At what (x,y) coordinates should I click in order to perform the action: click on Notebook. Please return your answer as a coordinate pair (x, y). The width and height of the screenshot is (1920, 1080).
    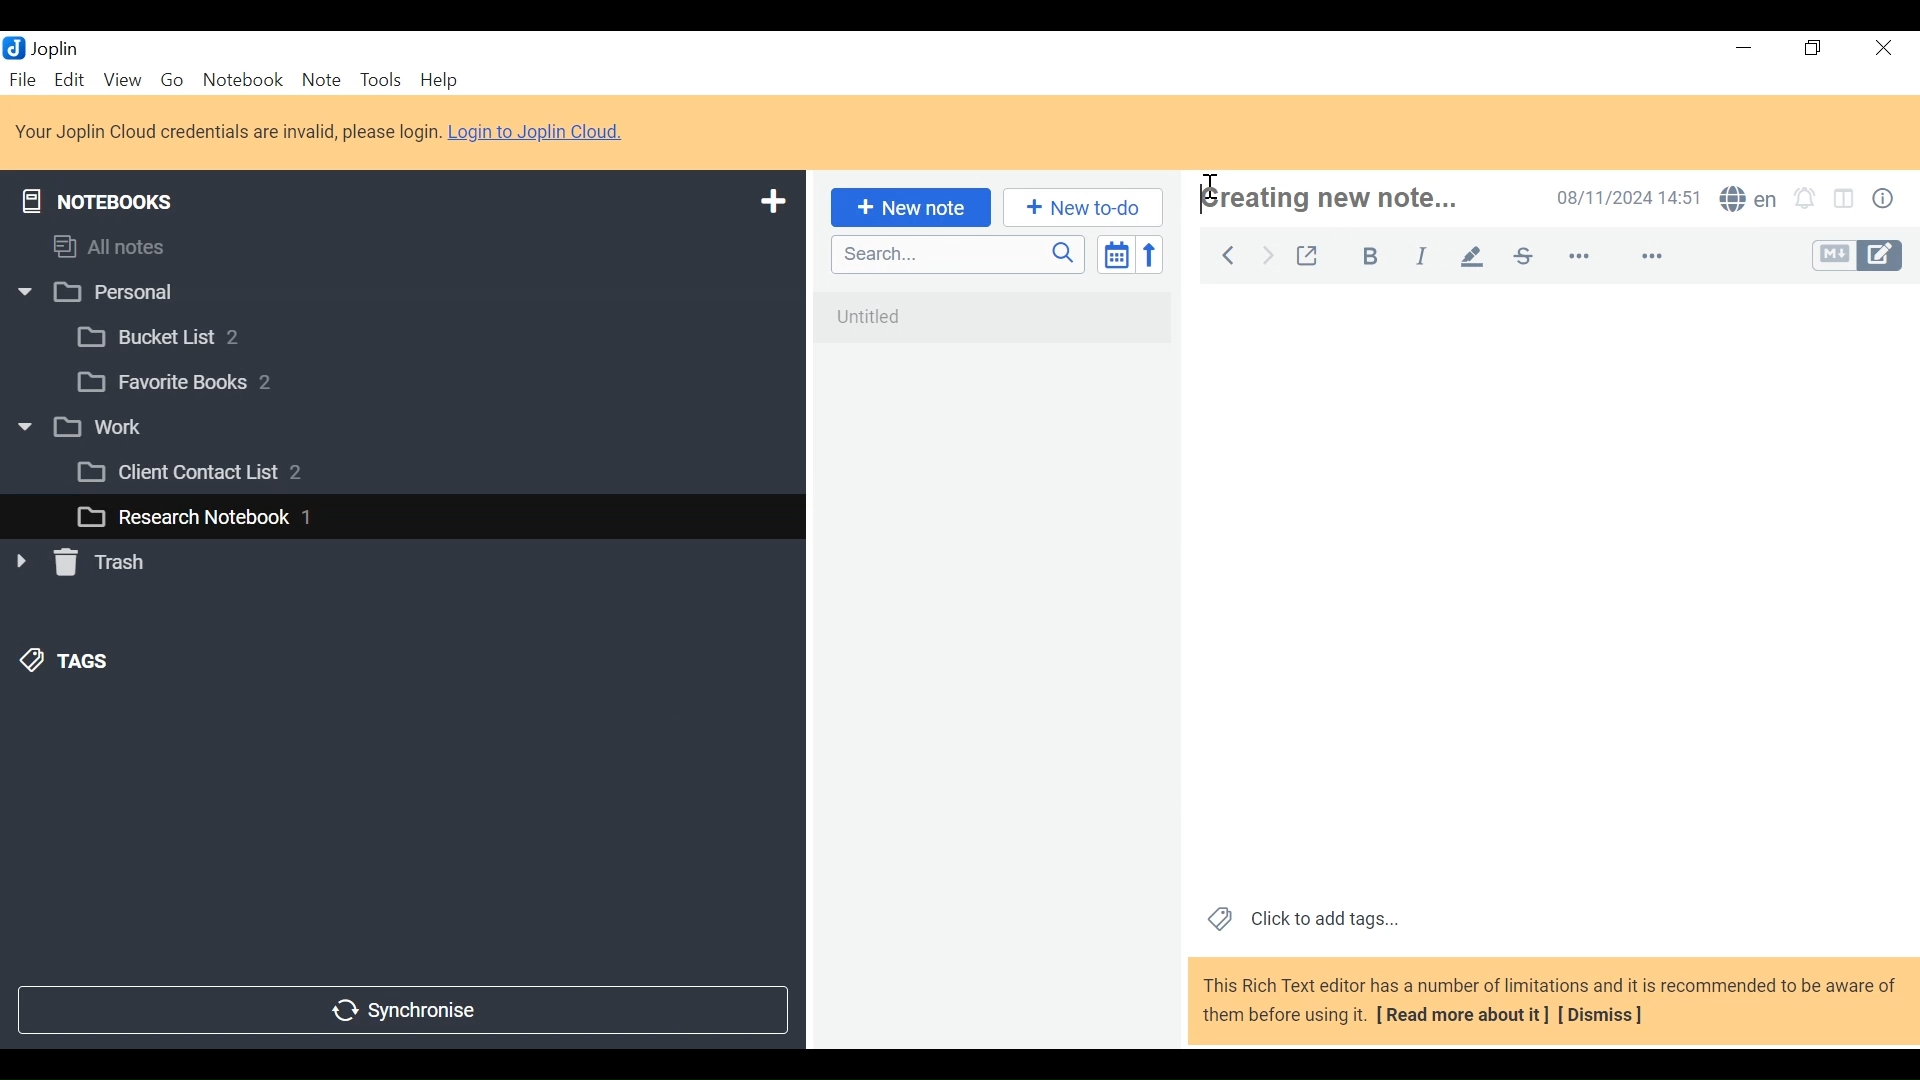
    Looking at the image, I should click on (245, 79).